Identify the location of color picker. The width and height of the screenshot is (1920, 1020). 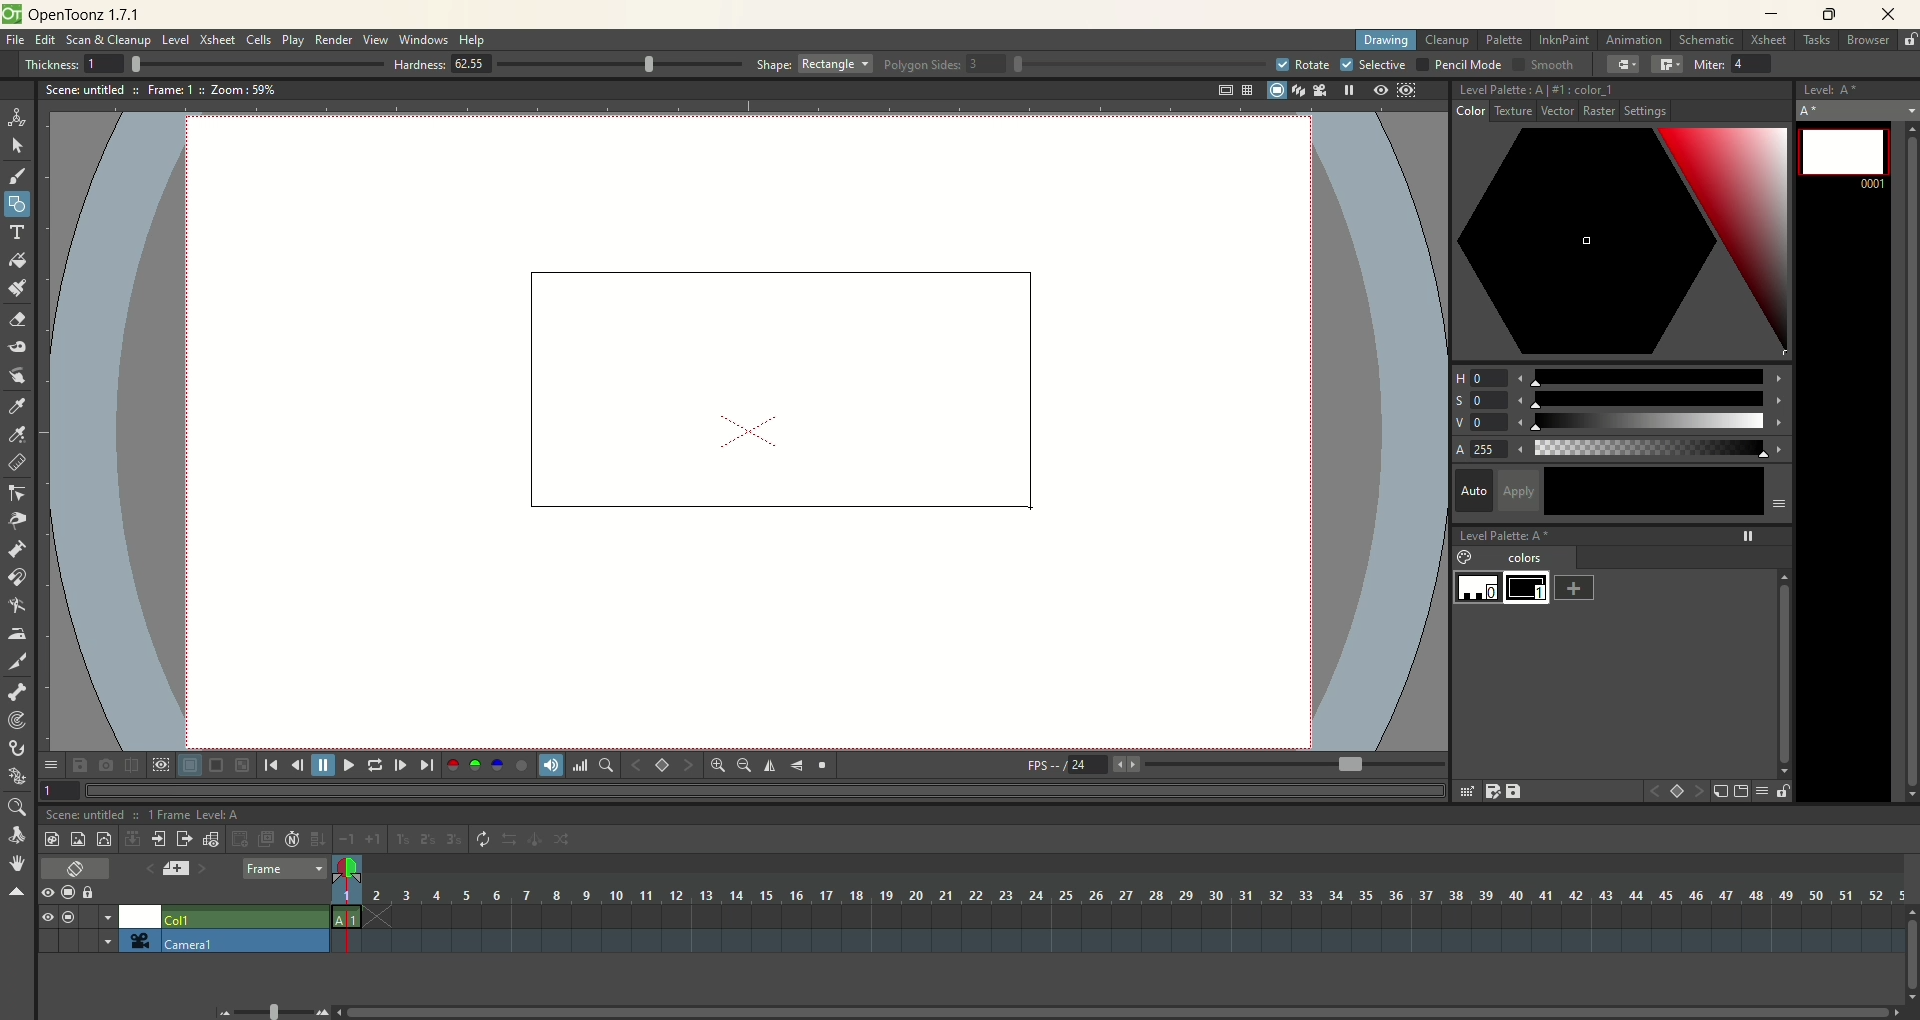
(1622, 244).